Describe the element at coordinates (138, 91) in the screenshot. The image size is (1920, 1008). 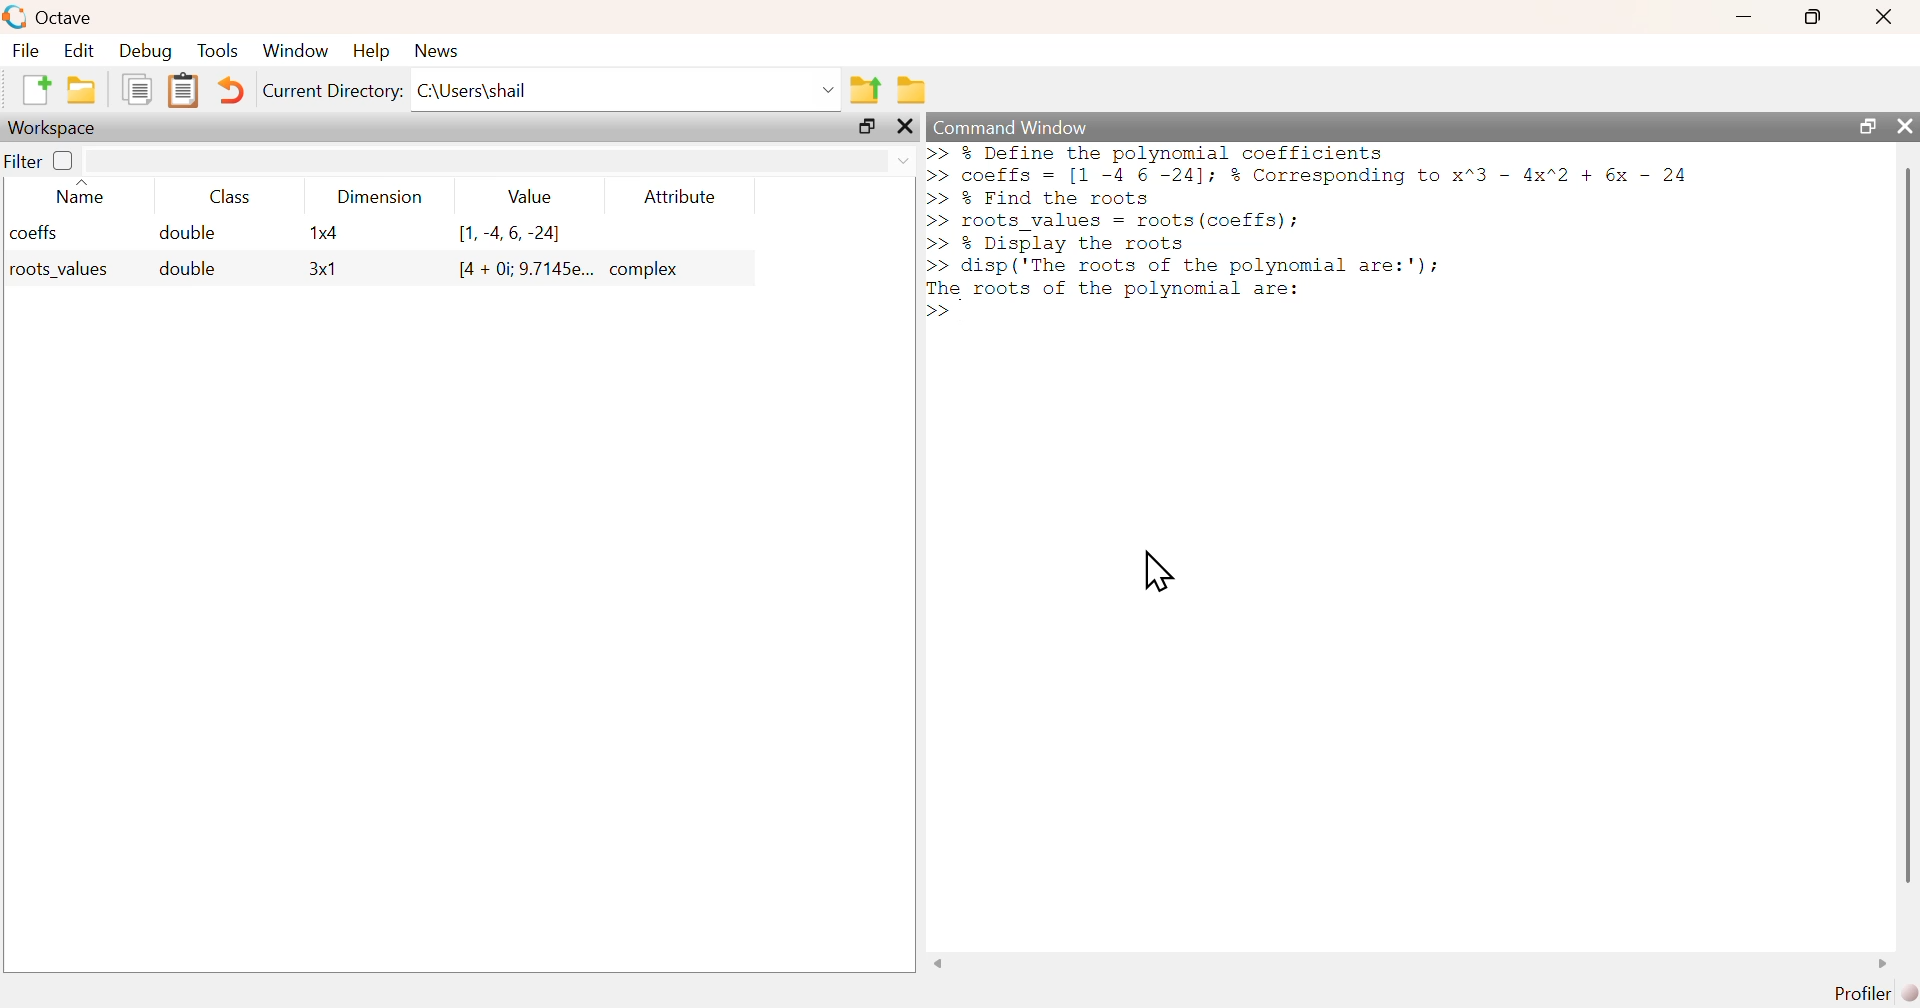
I see `Duplicate` at that location.